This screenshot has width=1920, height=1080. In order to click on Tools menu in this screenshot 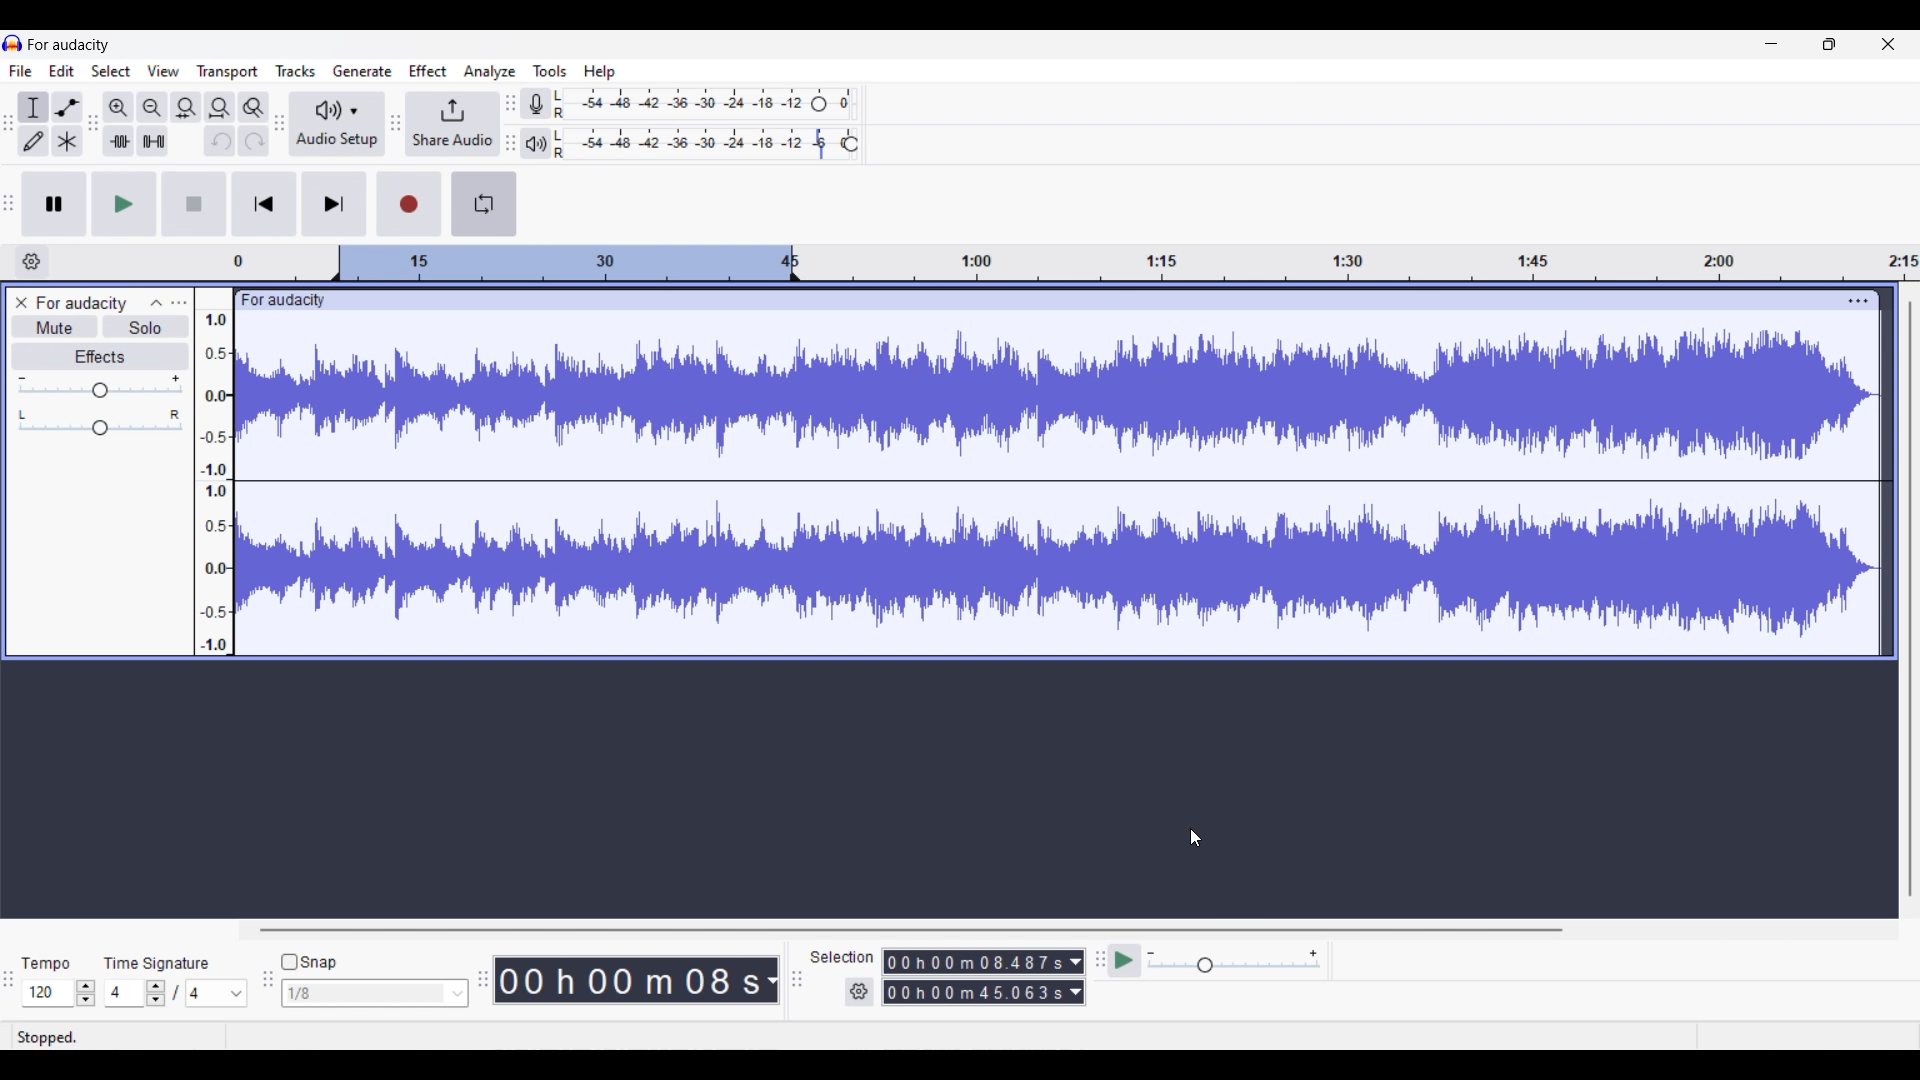, I will do `click(550, 71)`.